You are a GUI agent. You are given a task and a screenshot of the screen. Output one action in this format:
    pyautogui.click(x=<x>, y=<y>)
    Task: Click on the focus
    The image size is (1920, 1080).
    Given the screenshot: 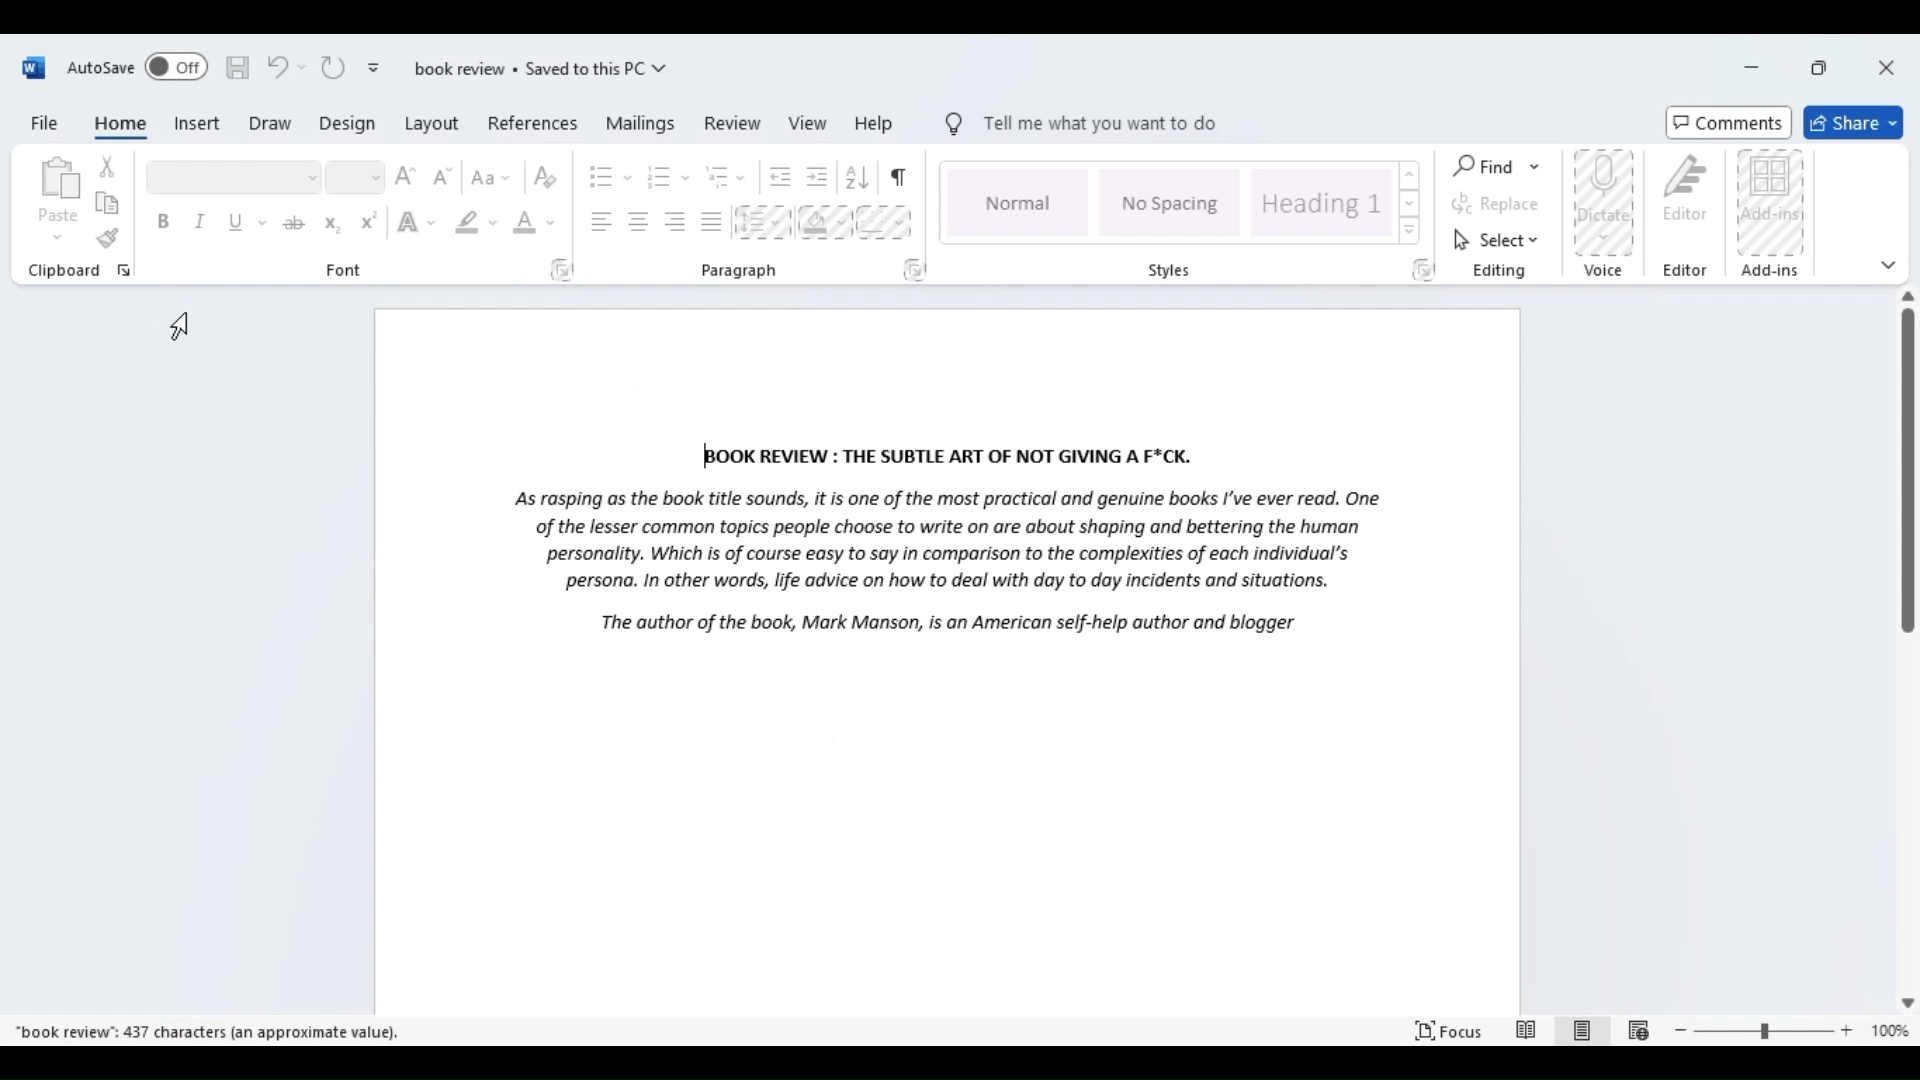 What is the action you would take?
    pyautogui.click(x=1531, y=1029)
    